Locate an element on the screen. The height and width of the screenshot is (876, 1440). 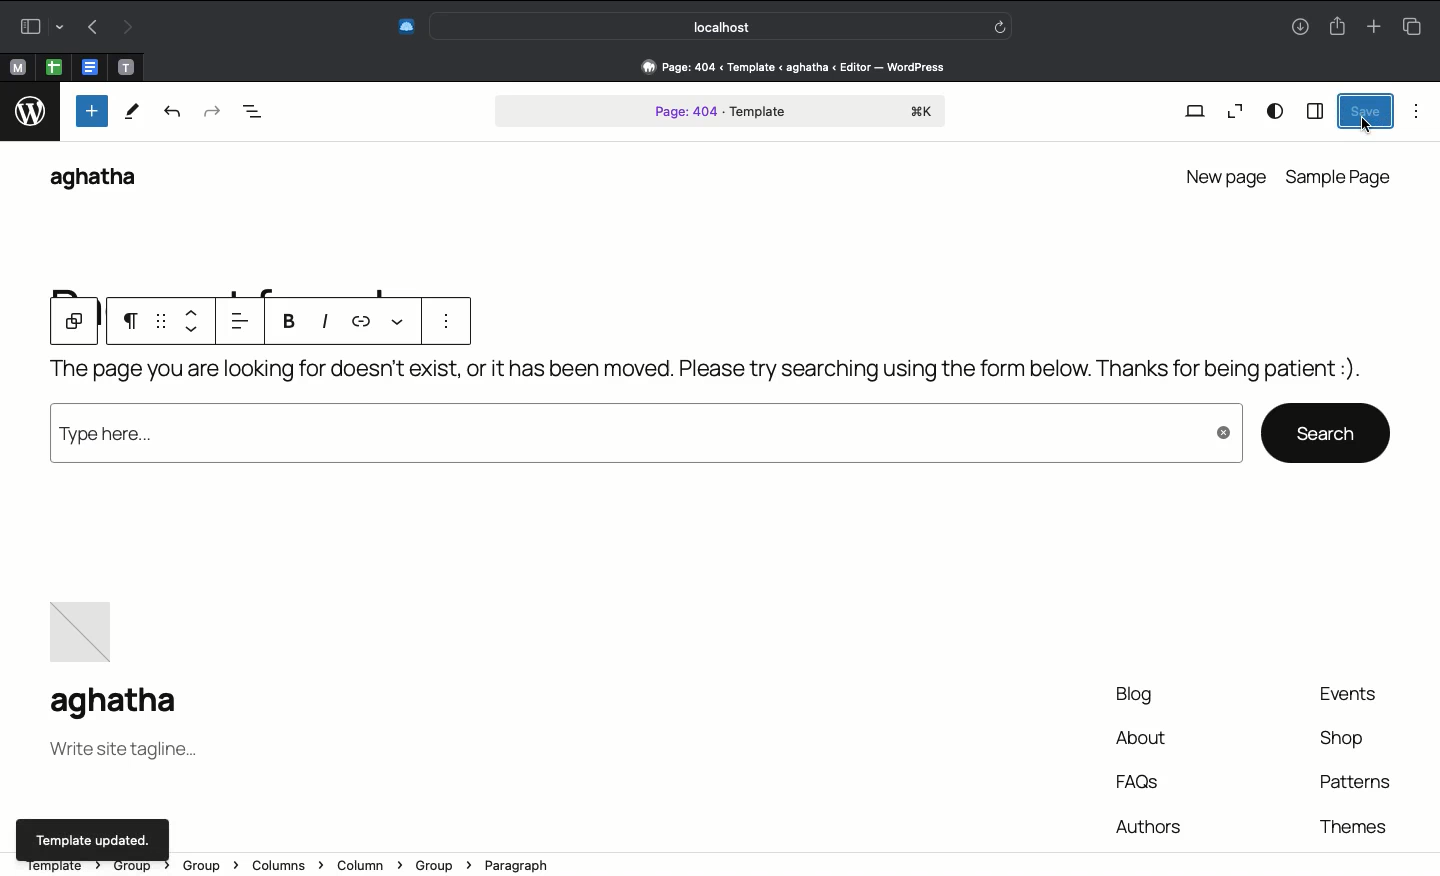
Undo is located at coordinates (174, 115).